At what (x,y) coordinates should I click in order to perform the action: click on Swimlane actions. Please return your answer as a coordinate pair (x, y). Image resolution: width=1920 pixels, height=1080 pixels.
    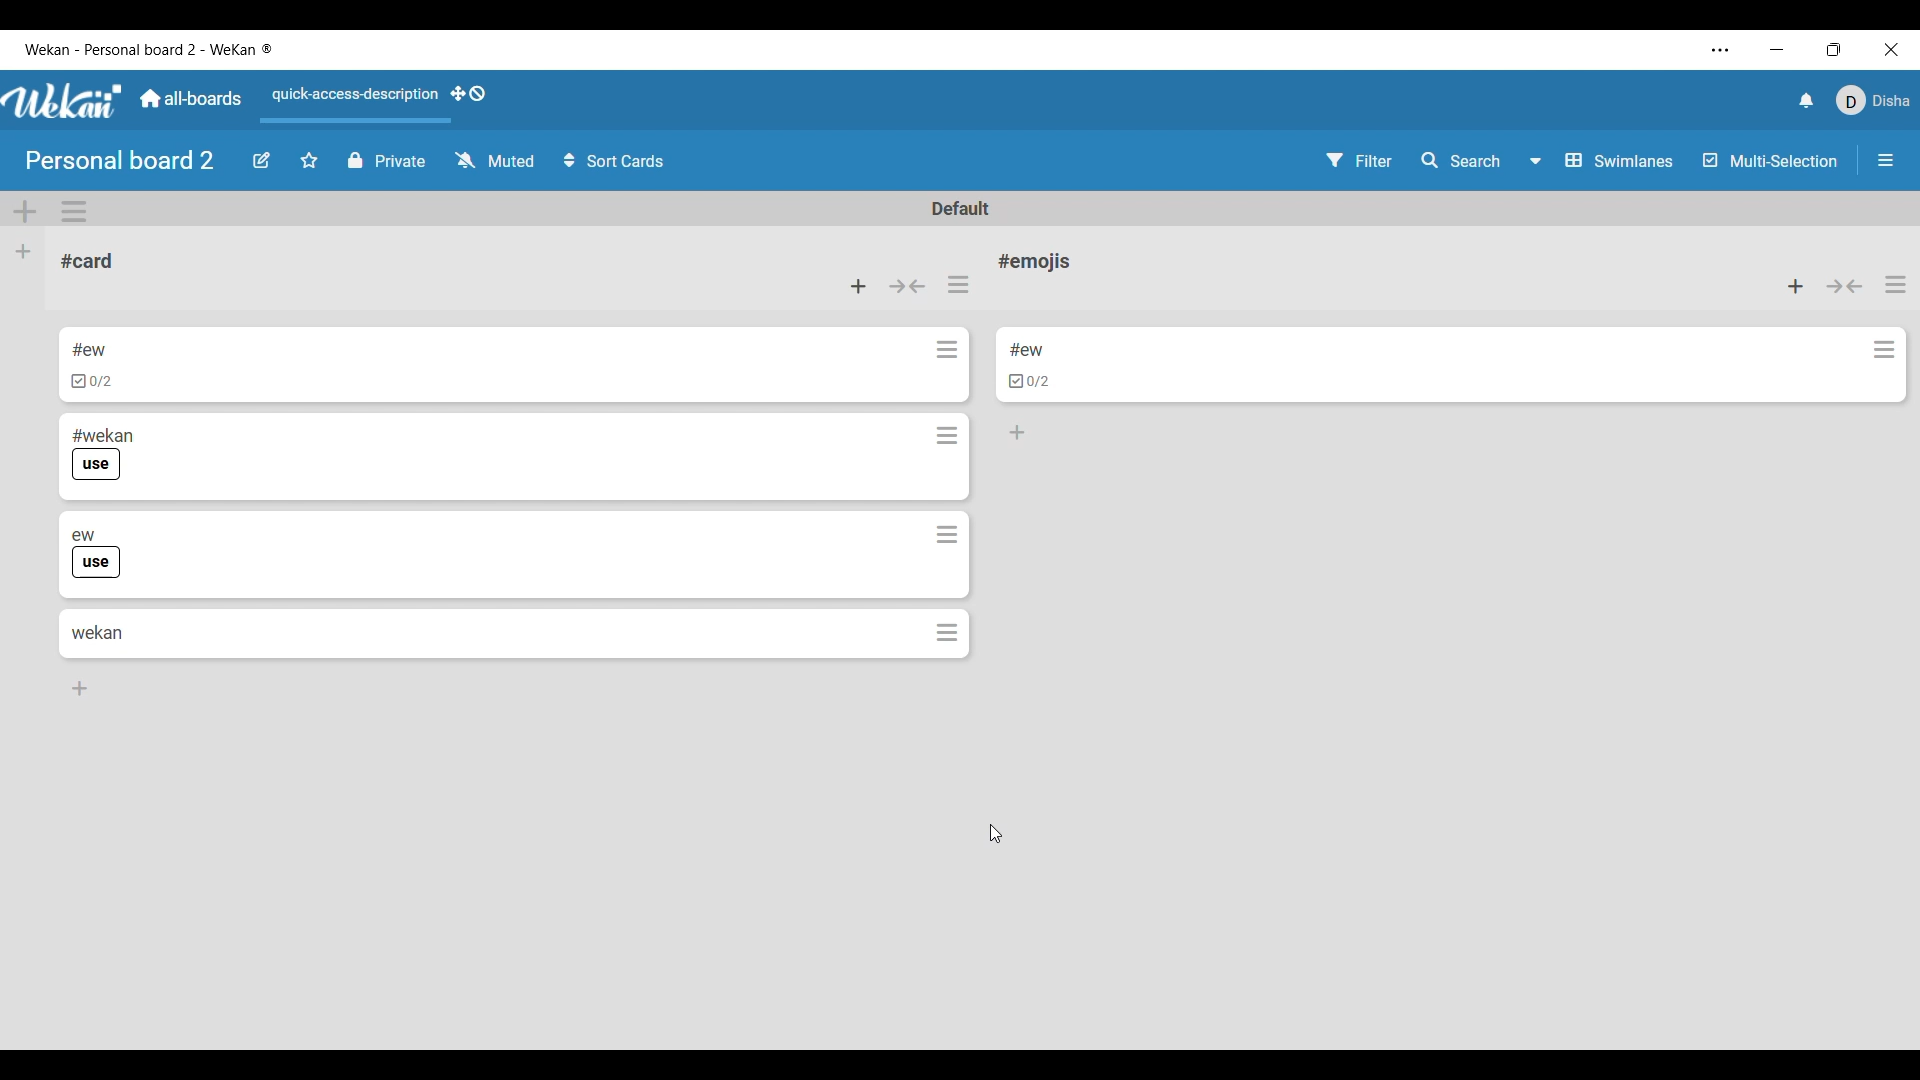
    Looking at the image, I should click on (74, 212).